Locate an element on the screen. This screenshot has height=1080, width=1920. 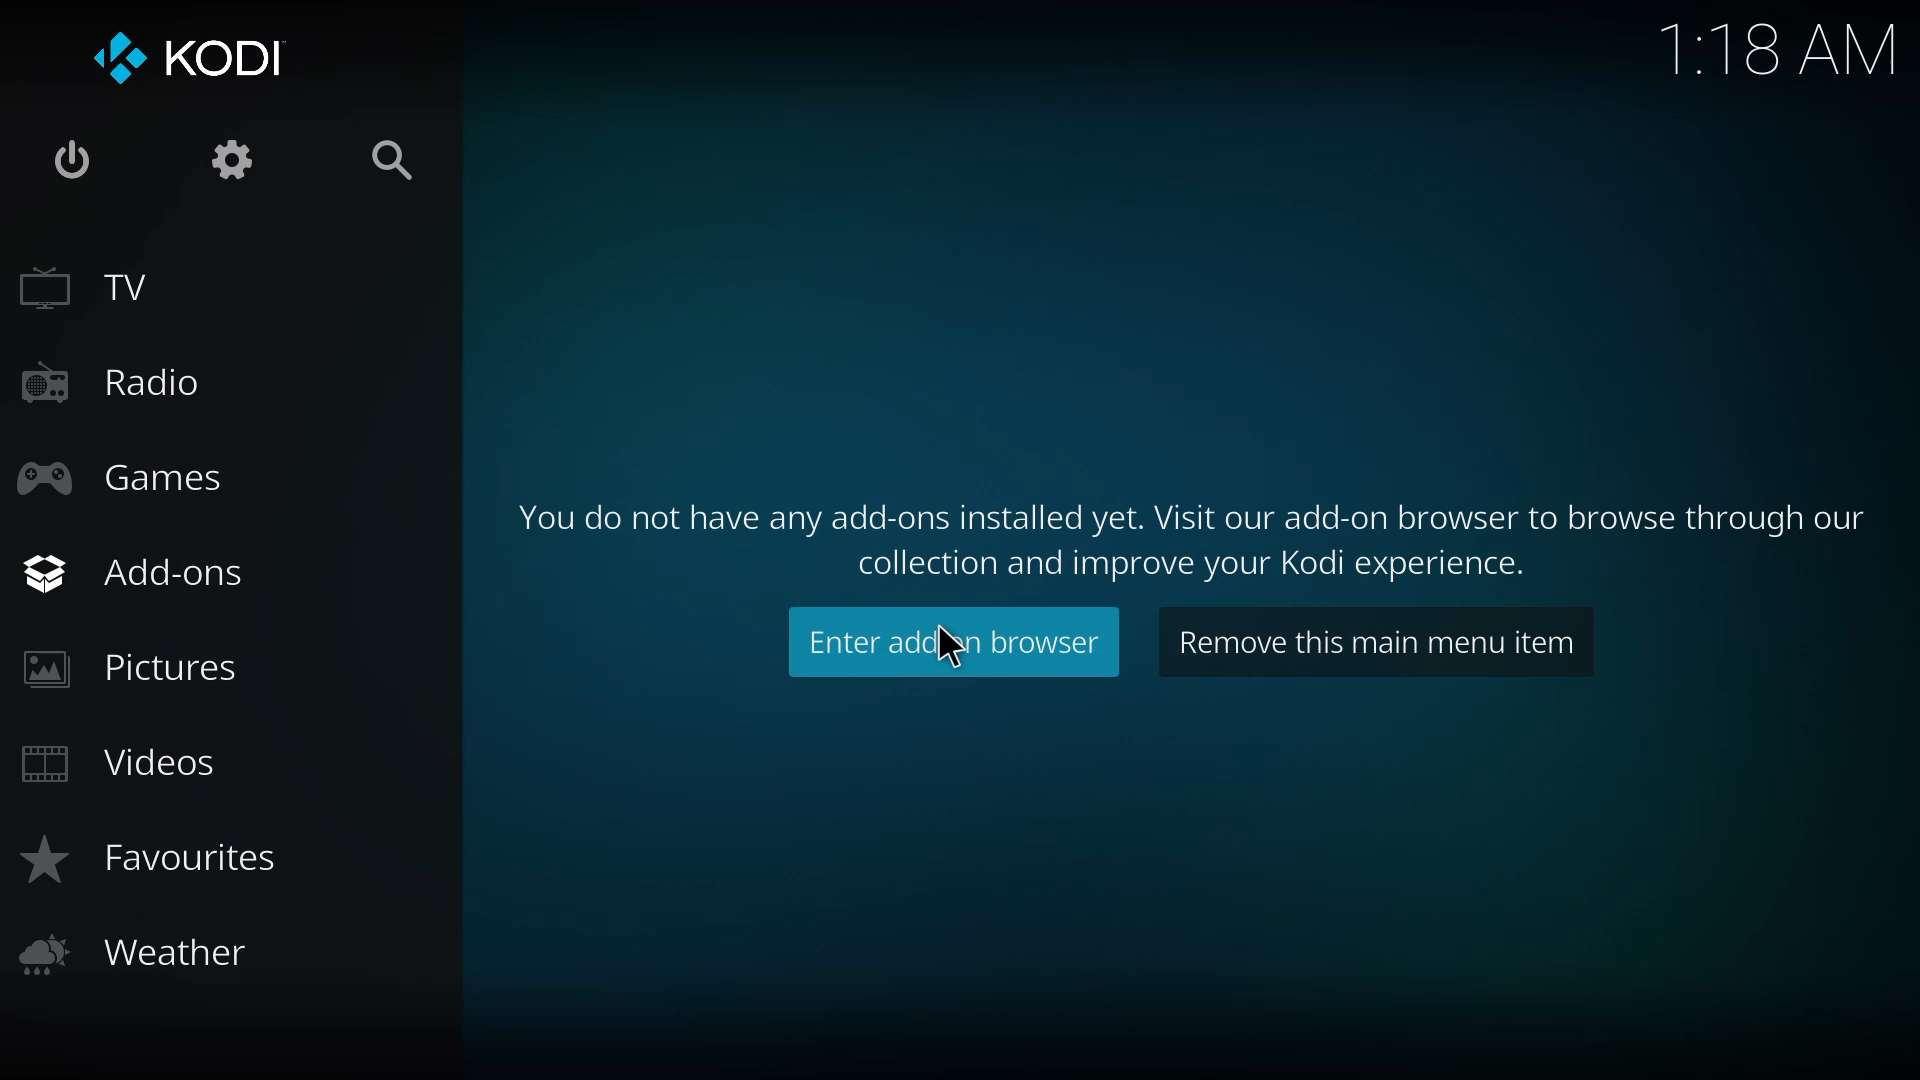
pictures is located at coordinates (130, 668).